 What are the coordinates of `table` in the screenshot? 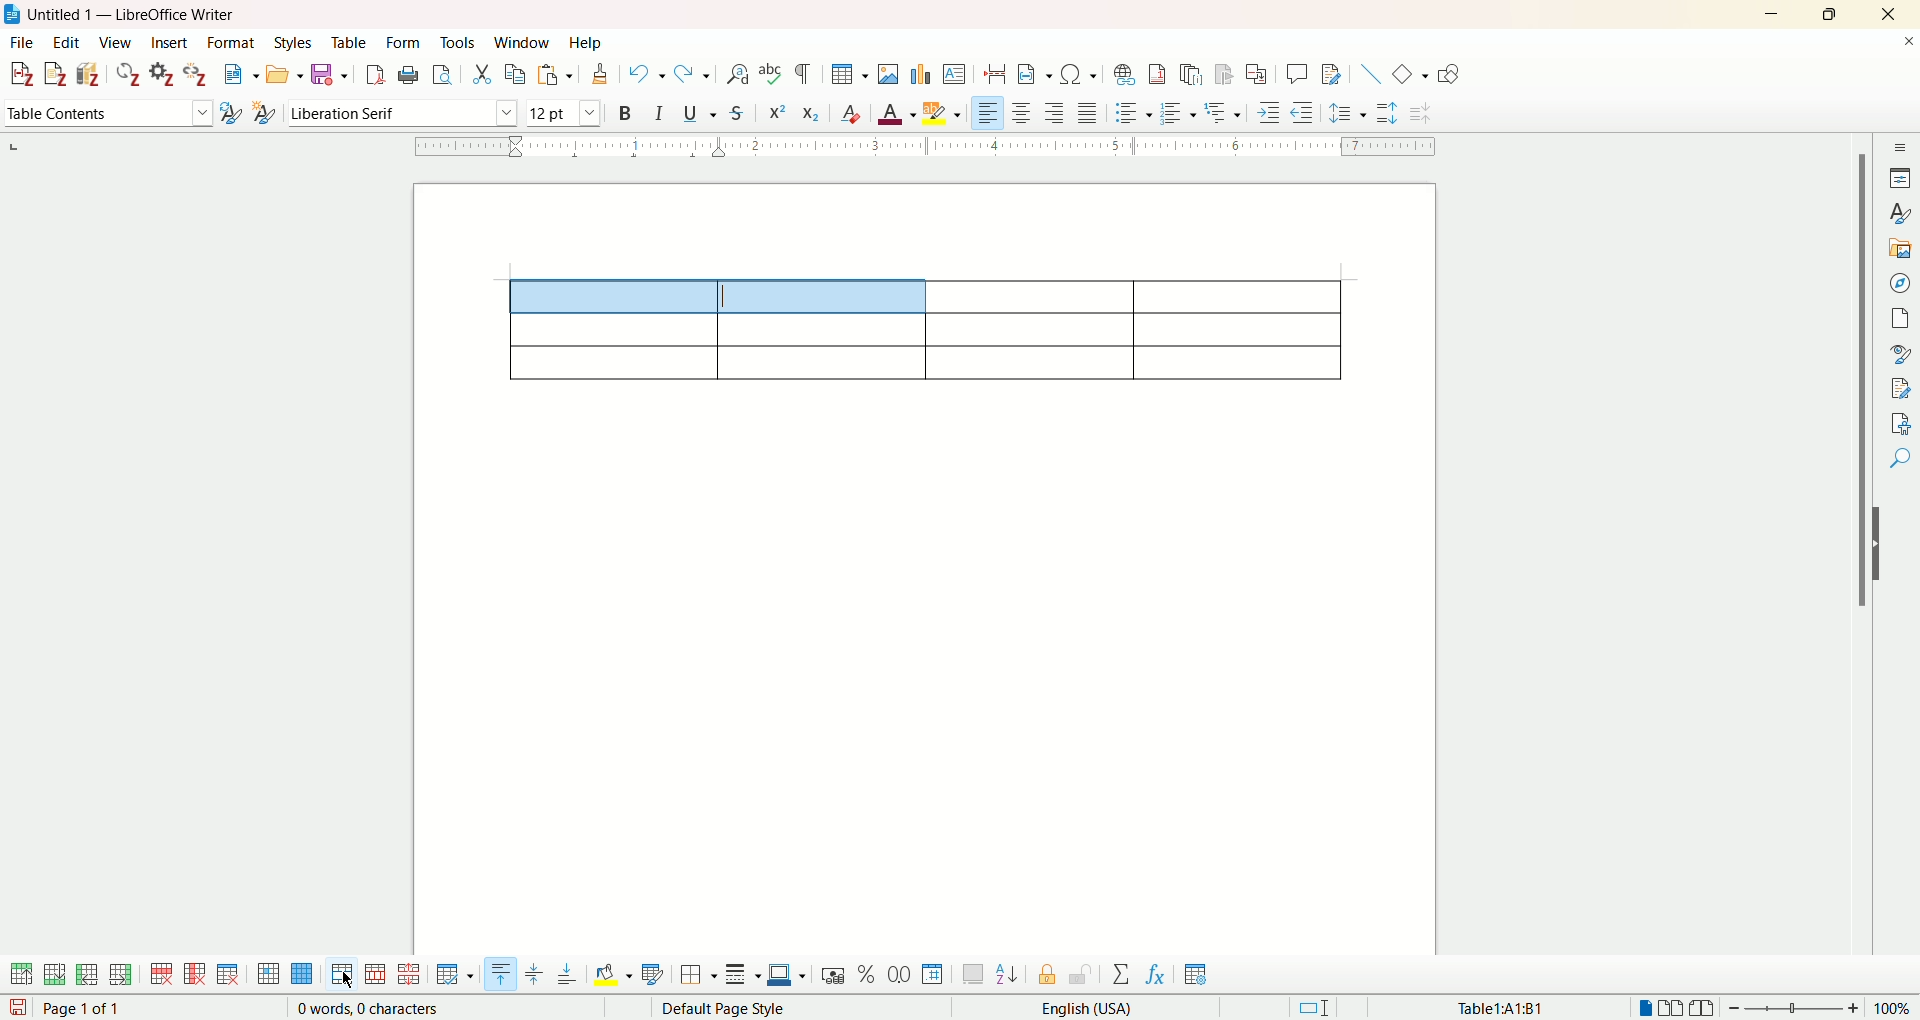 It's located at (351, 41).